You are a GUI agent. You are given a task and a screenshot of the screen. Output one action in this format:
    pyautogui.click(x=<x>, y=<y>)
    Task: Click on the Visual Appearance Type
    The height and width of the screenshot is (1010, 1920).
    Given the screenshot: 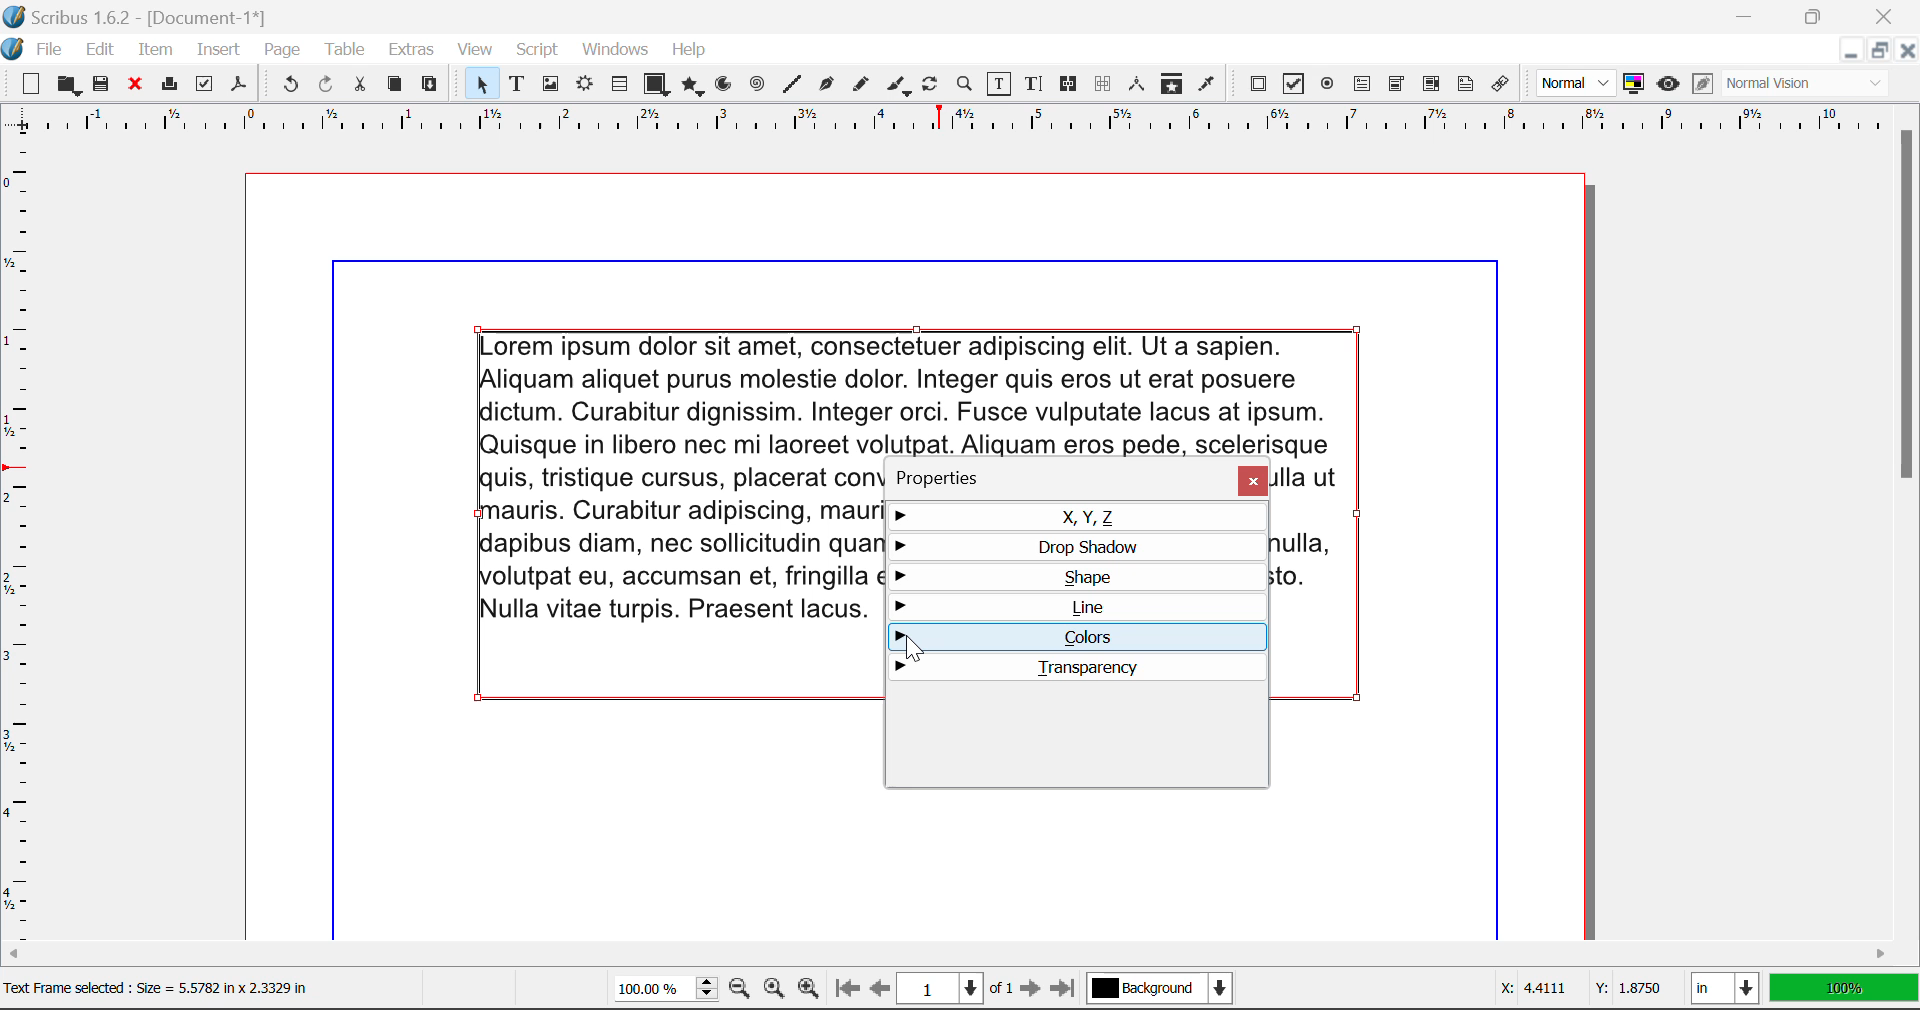 What is the action you would take?
    pyautogui.click(x=1807, y=85)
    